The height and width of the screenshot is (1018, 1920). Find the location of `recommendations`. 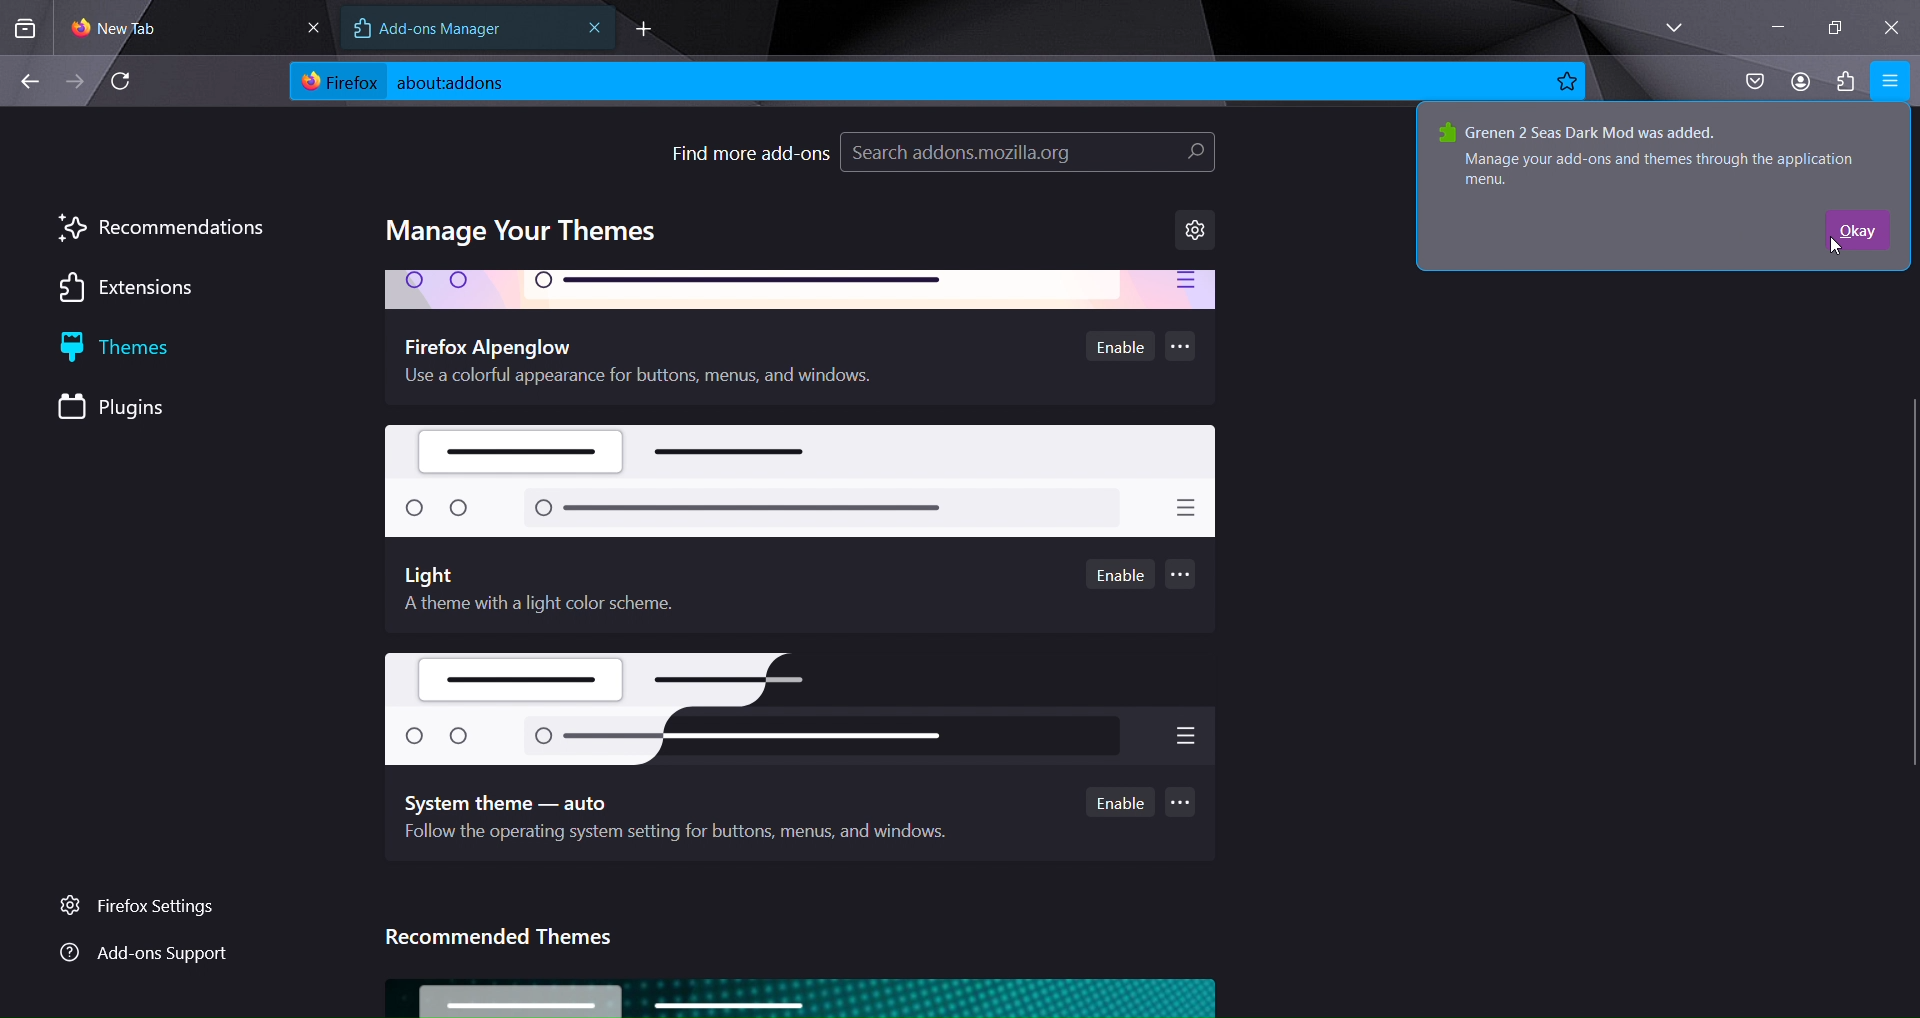

recommendations is located at coordinates (162, 227).